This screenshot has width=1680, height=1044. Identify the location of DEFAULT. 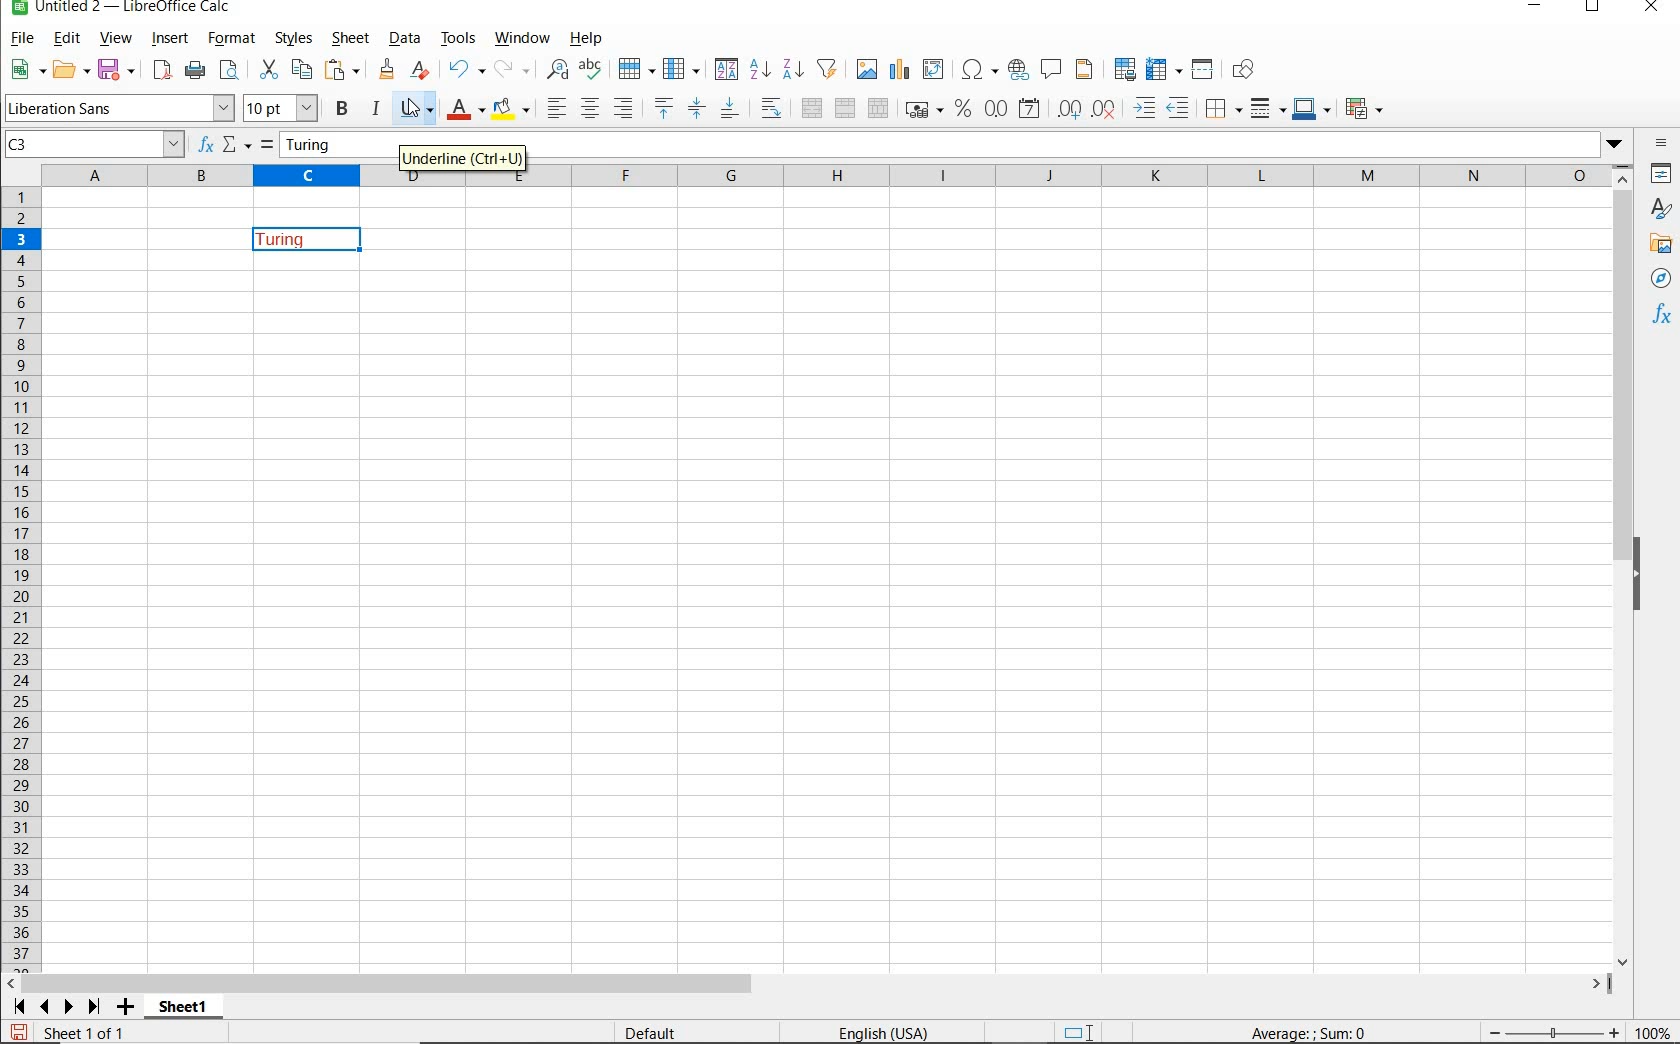
(655, 1031).